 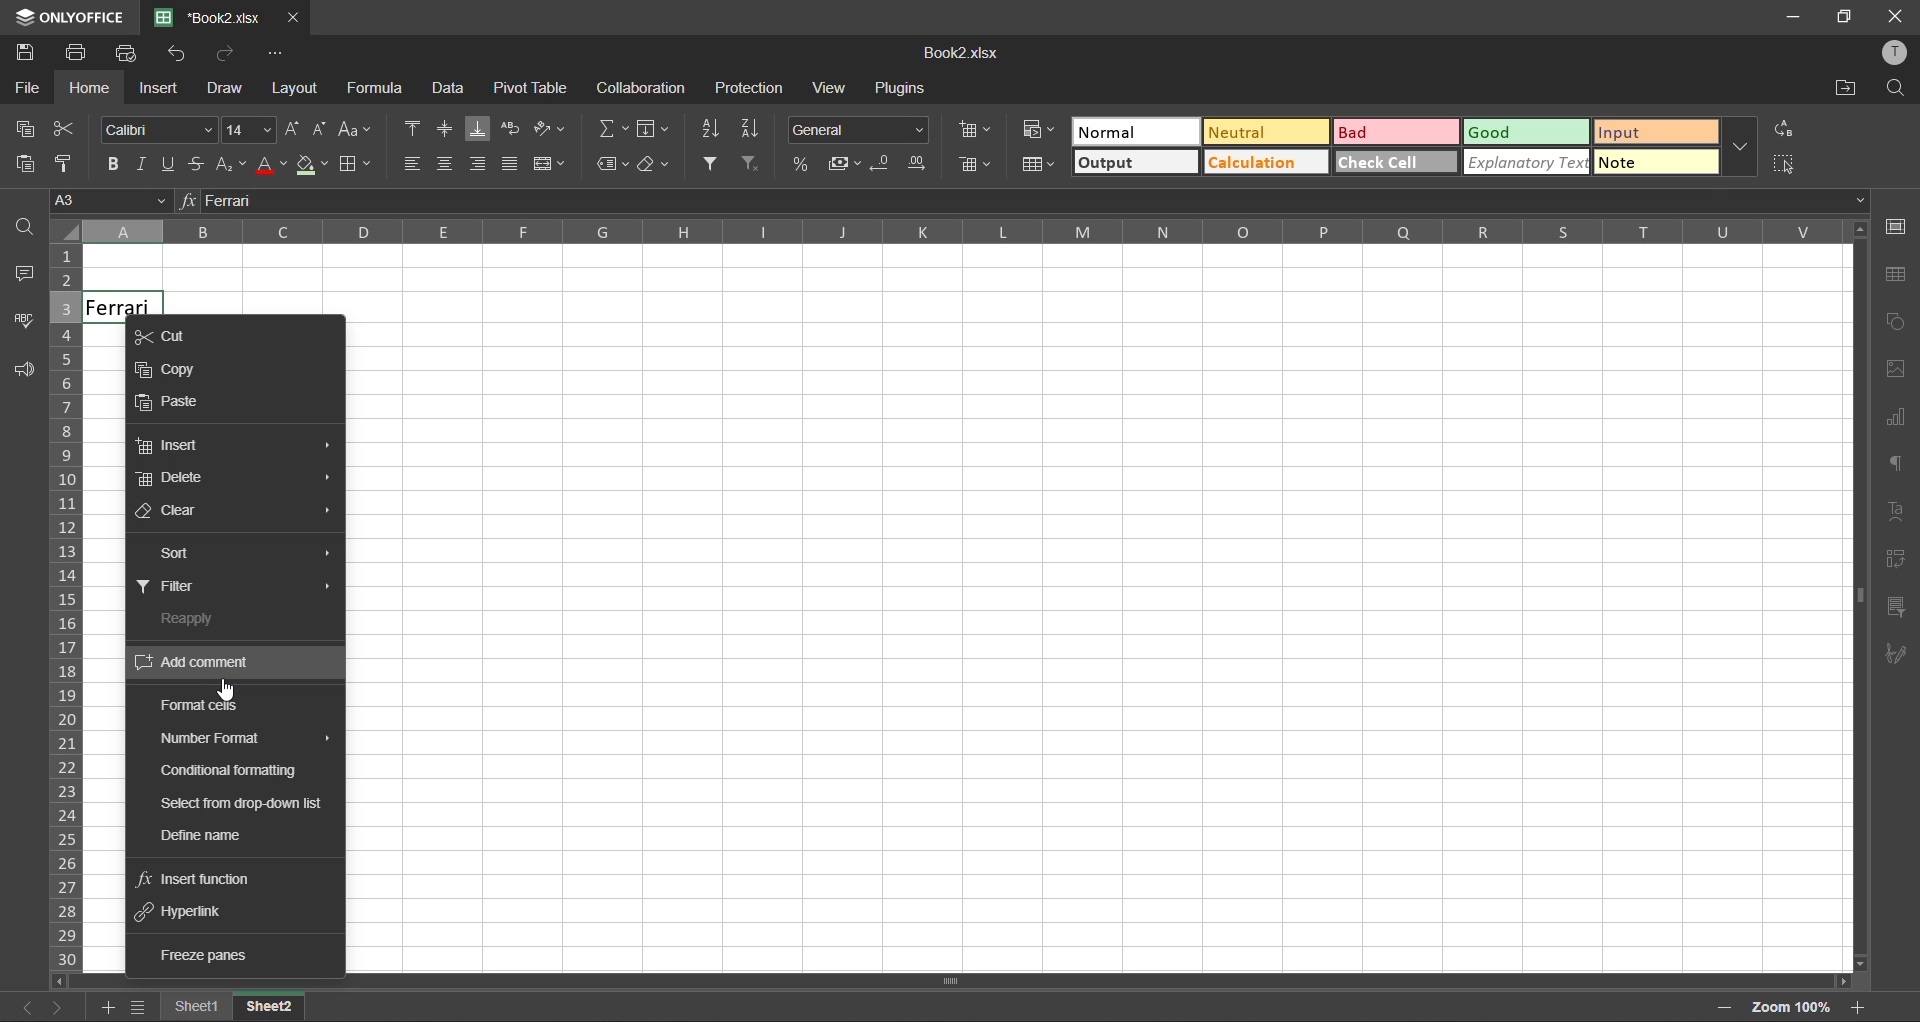 I want to click on formula bar, so click(x=1021, y=201).